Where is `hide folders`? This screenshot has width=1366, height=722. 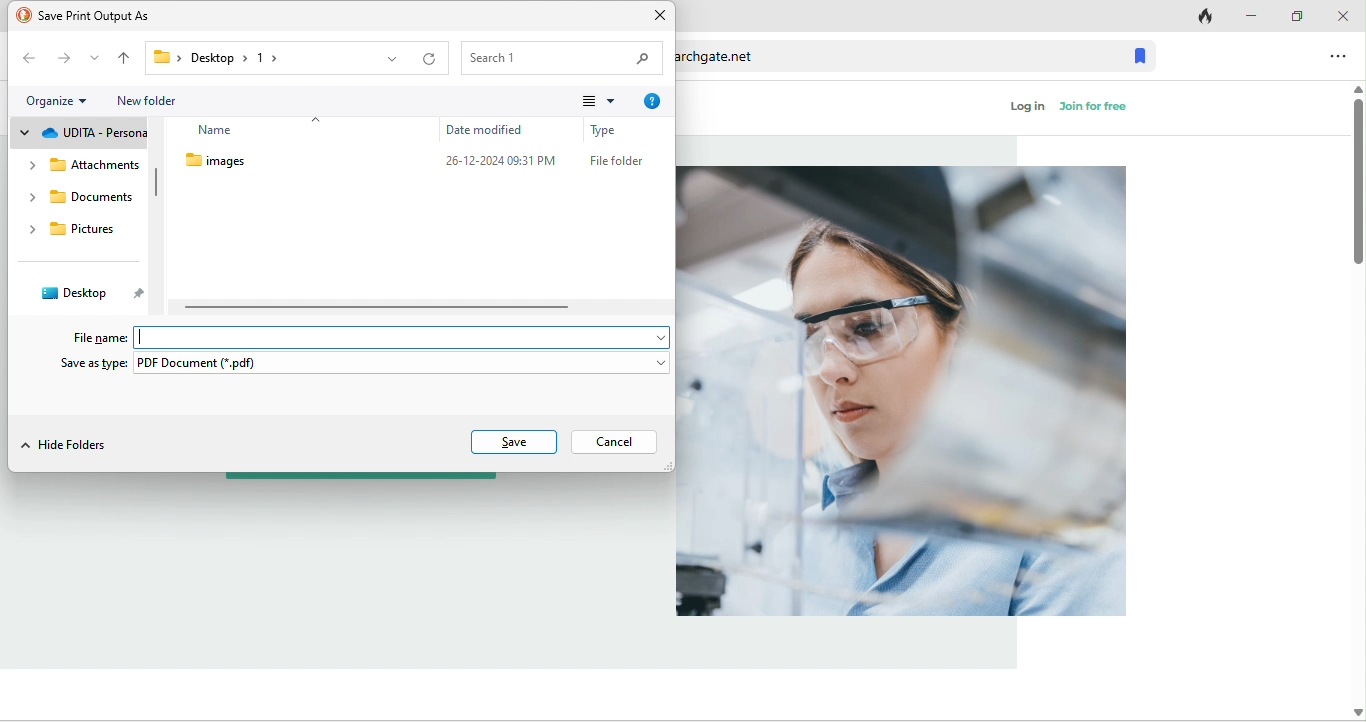
hide folders is located at coordinates (70, 445).